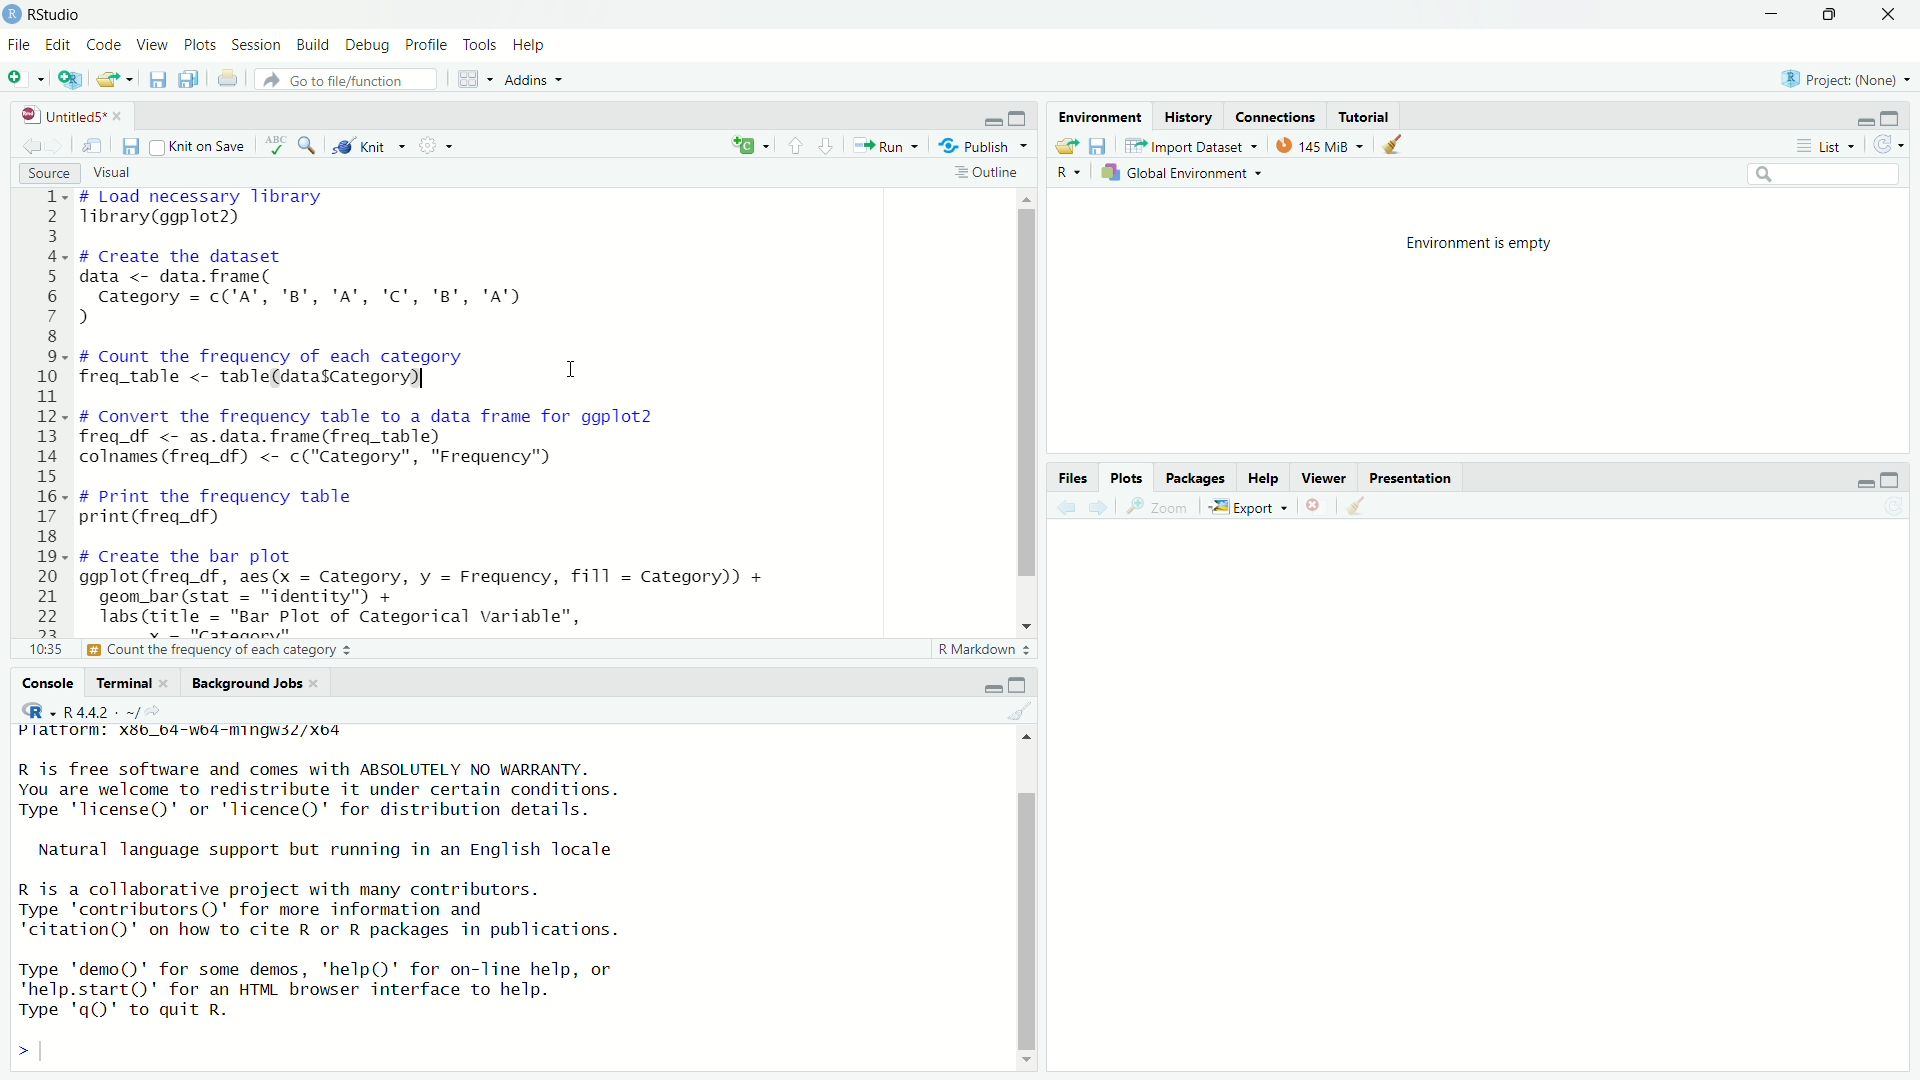 The height and width of the screenshot is (1080, 1920). What do you see at coordinates (434, 145) in the screenshot?
I see `settings` at bounding box center [434, 145].